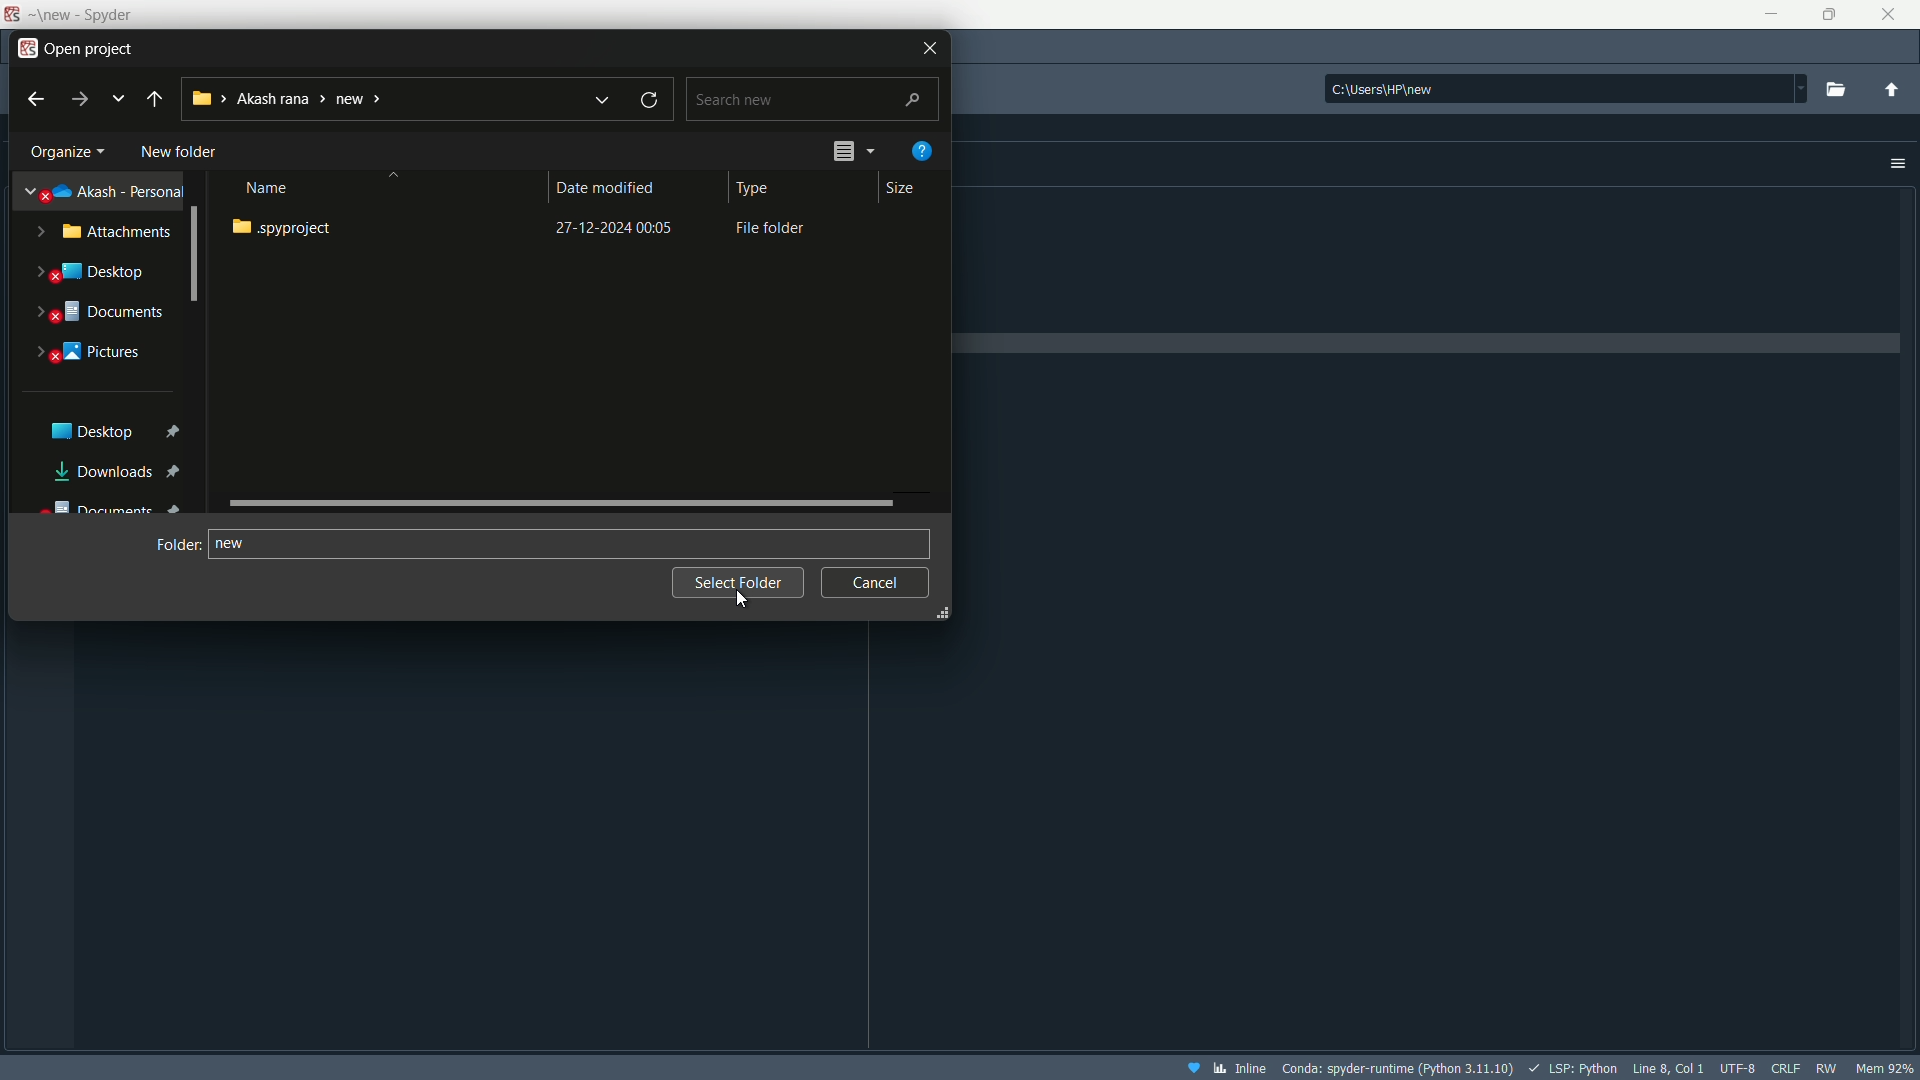  I want to click on cursor position, so click(1665, 1066).